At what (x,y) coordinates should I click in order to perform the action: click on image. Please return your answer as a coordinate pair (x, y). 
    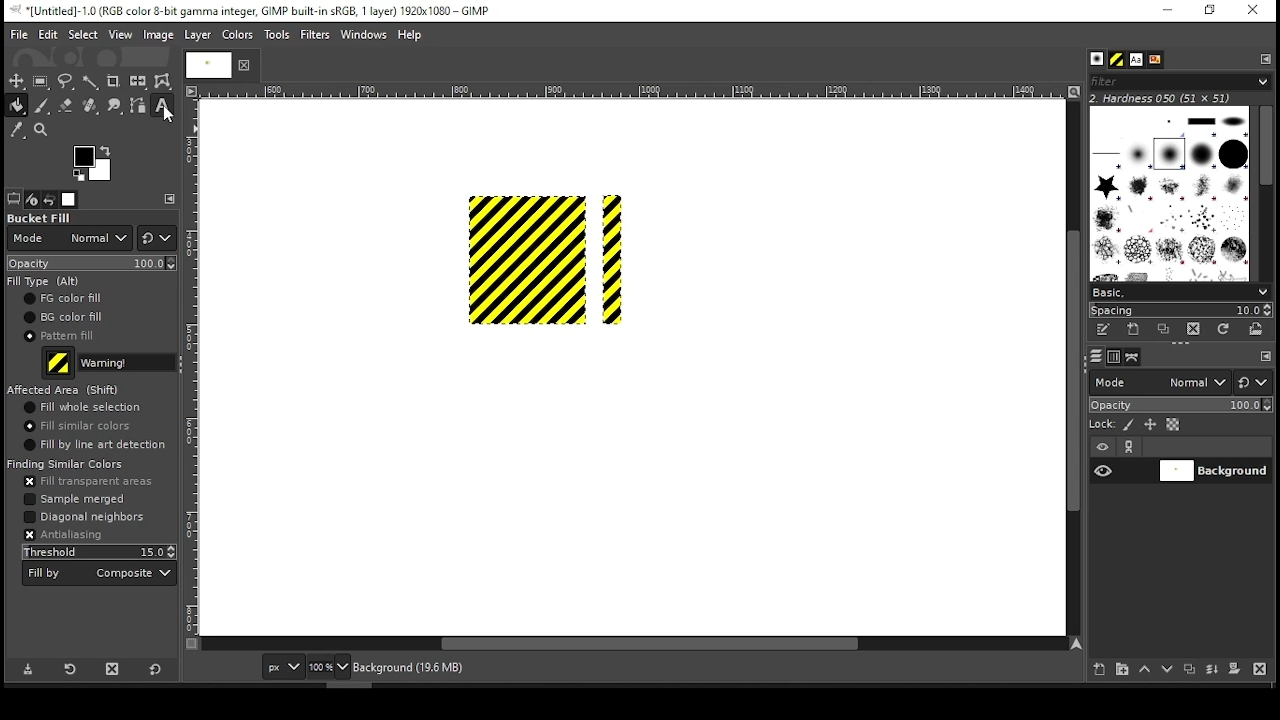
    Looking at the image, I should click on (157, 35).